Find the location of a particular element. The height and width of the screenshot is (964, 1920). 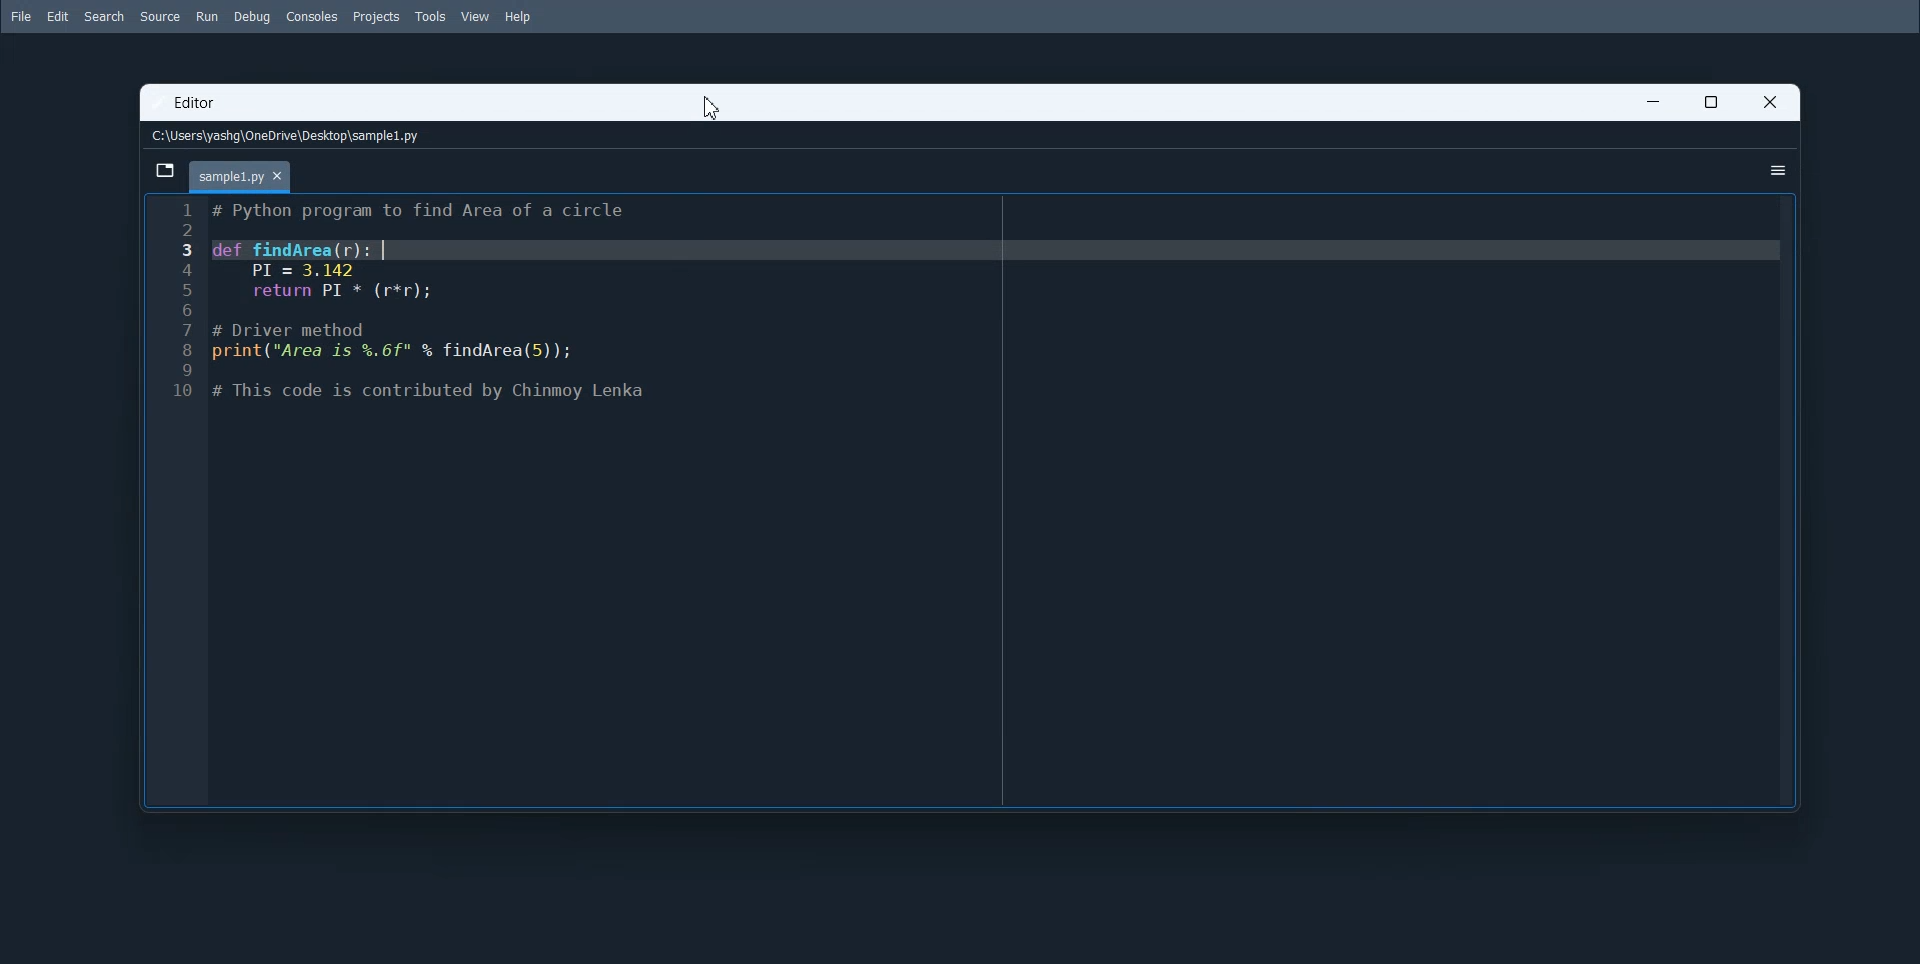

Search is located at coordinates (104, 17).